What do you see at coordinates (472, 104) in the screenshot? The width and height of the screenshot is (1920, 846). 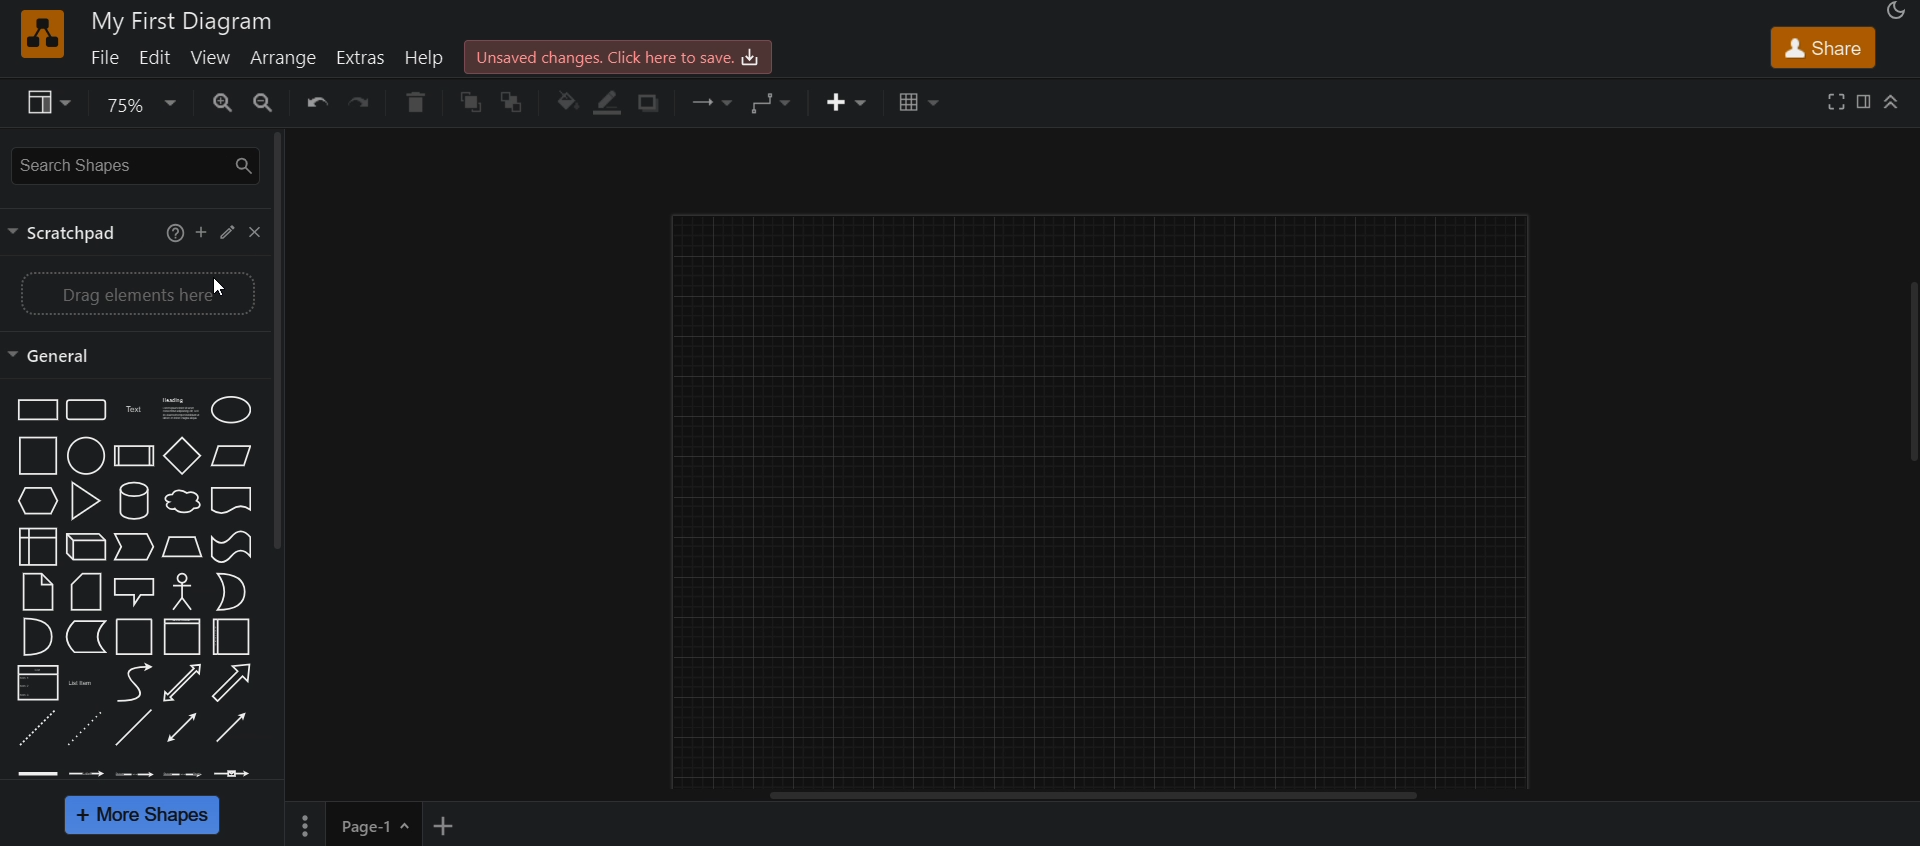 I see `to front` at bounding box center [472, 104].